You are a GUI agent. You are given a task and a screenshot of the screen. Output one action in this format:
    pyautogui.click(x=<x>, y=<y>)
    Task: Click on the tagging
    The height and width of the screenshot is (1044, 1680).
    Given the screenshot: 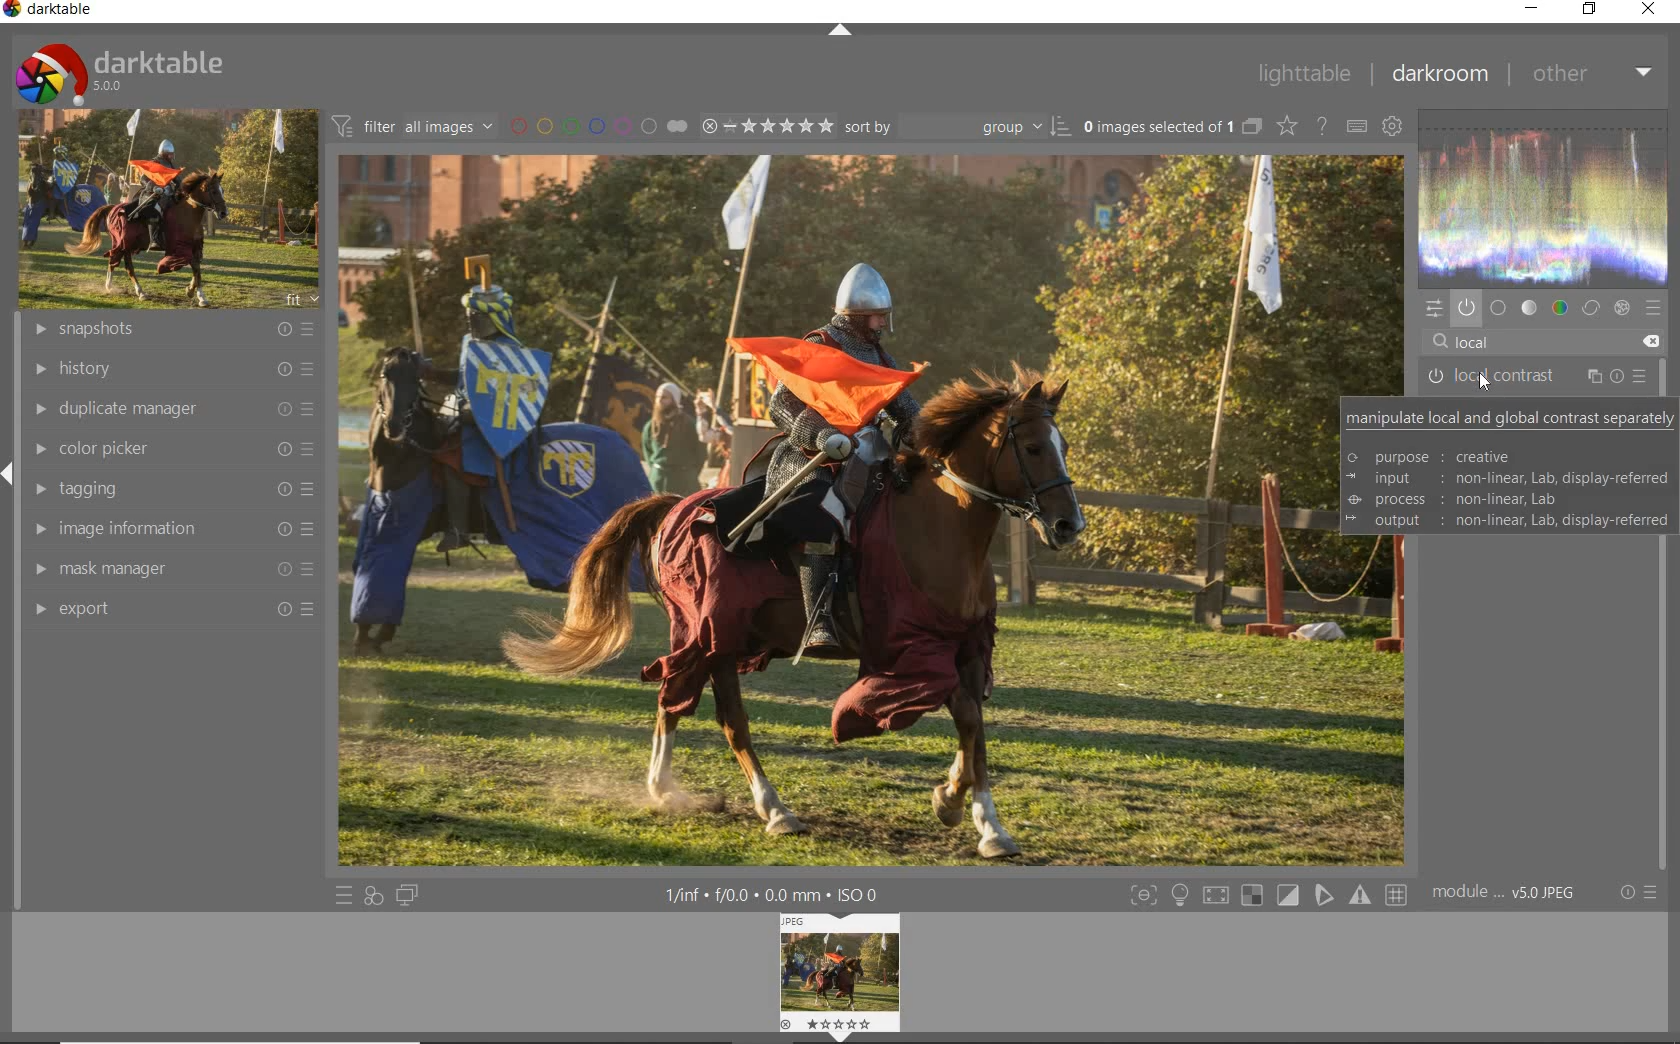 What is the action you would take?
    pyautogui.click(x=170, y=489)
    